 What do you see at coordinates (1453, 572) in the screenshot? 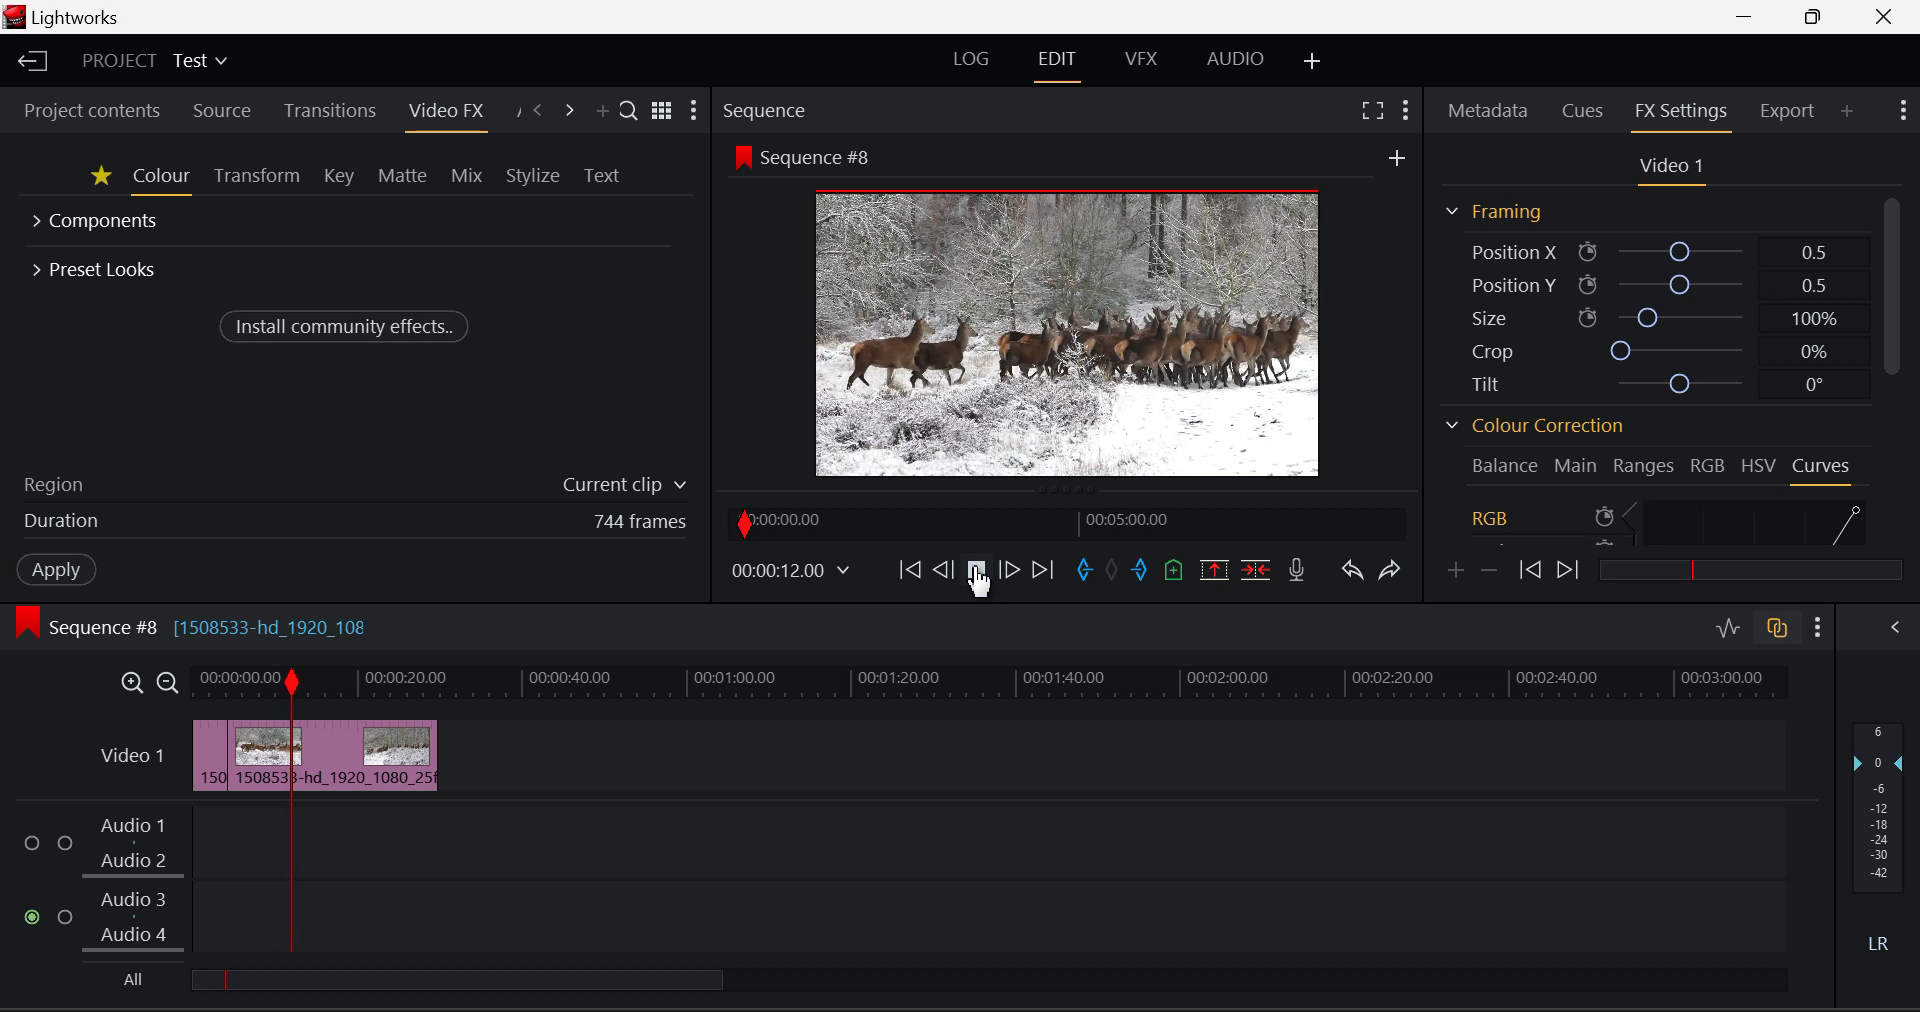
I see `Add keyframe` at bounding box center [1453, 572].